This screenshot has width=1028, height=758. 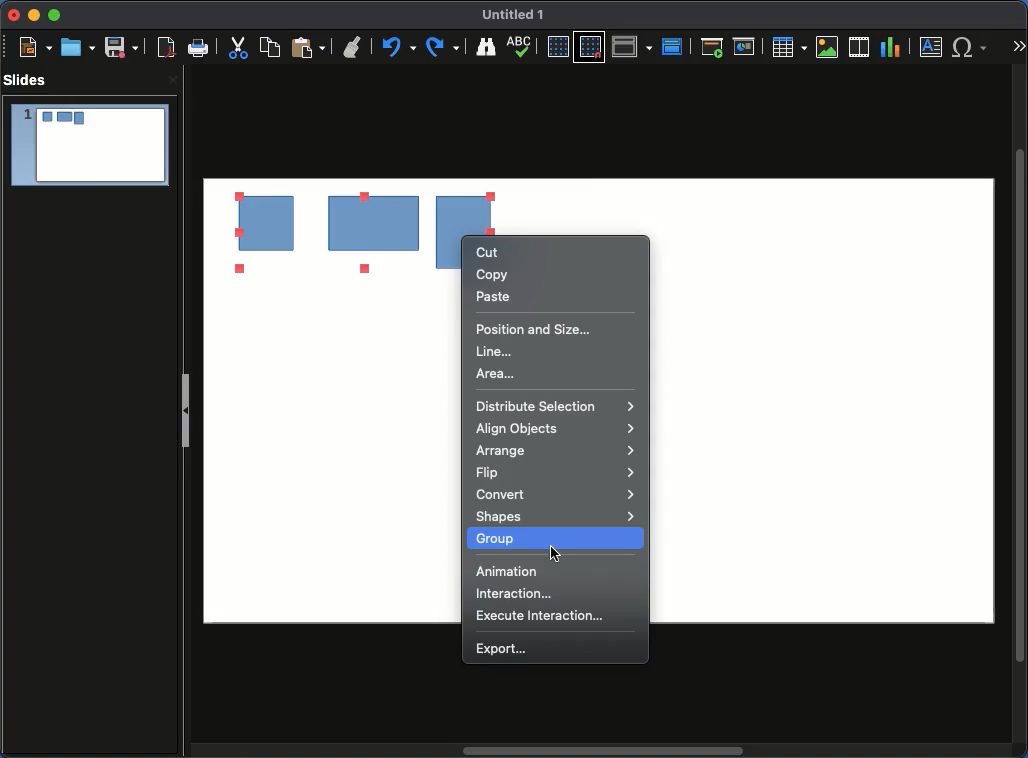 What do you see at coordinates (542, 617) in the screenshot?
I see `Execute interaction` at bounding box center [542, 617].